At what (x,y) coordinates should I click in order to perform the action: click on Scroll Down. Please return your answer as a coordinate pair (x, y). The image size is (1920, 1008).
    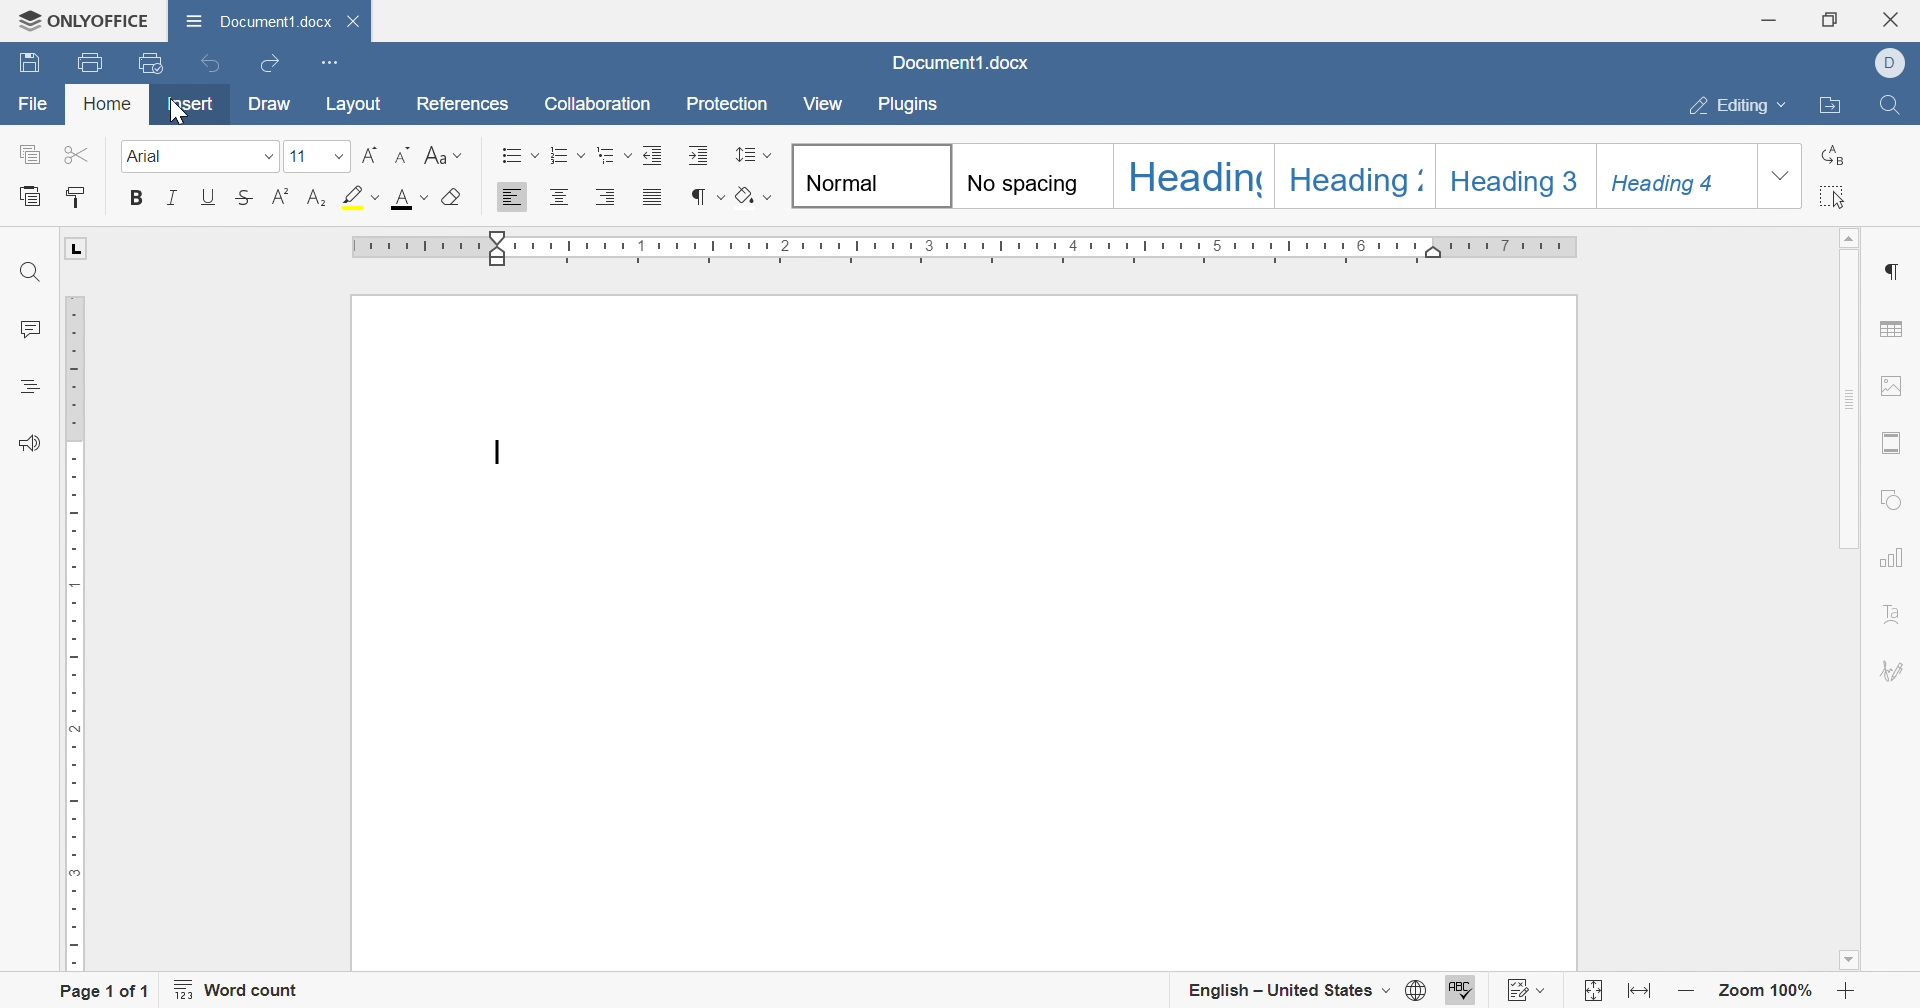
    Looking at the image, I should click on (1847, 958).